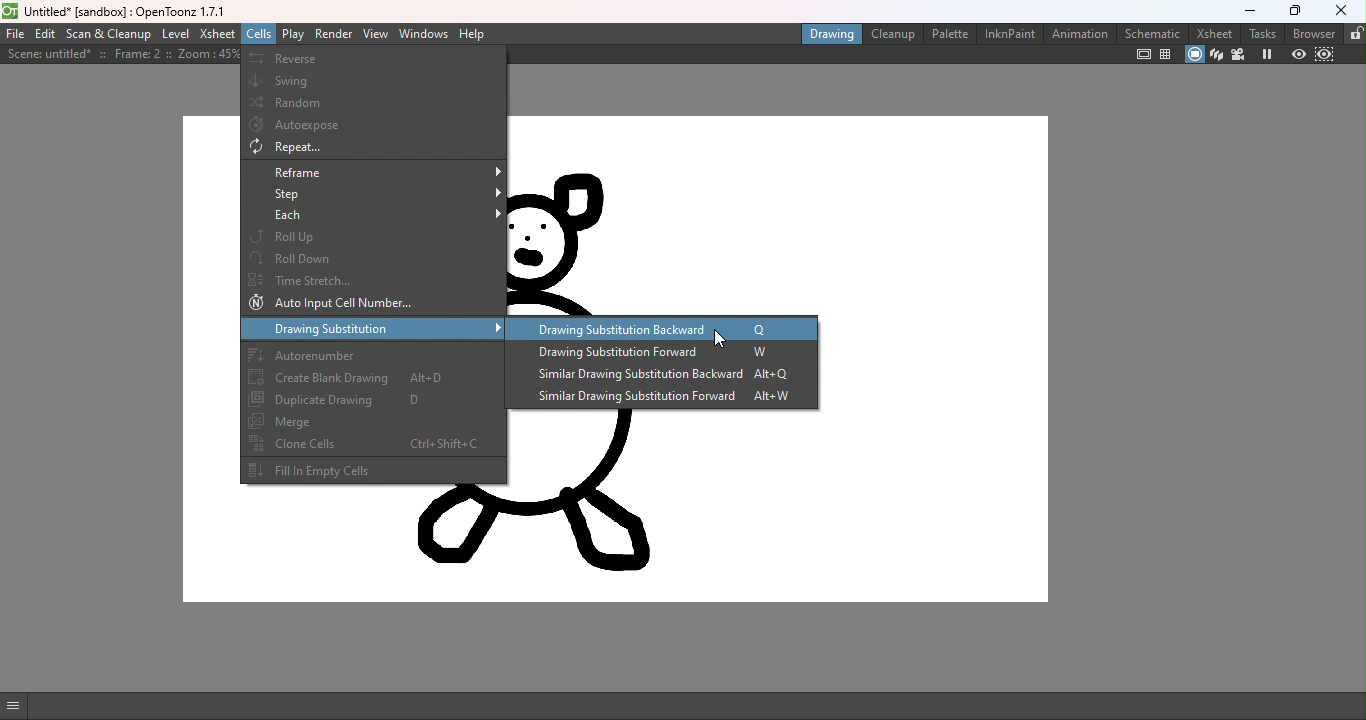 The image size is (1366, 720). I want to click on GUI Show/Hide, so click(15, 706).